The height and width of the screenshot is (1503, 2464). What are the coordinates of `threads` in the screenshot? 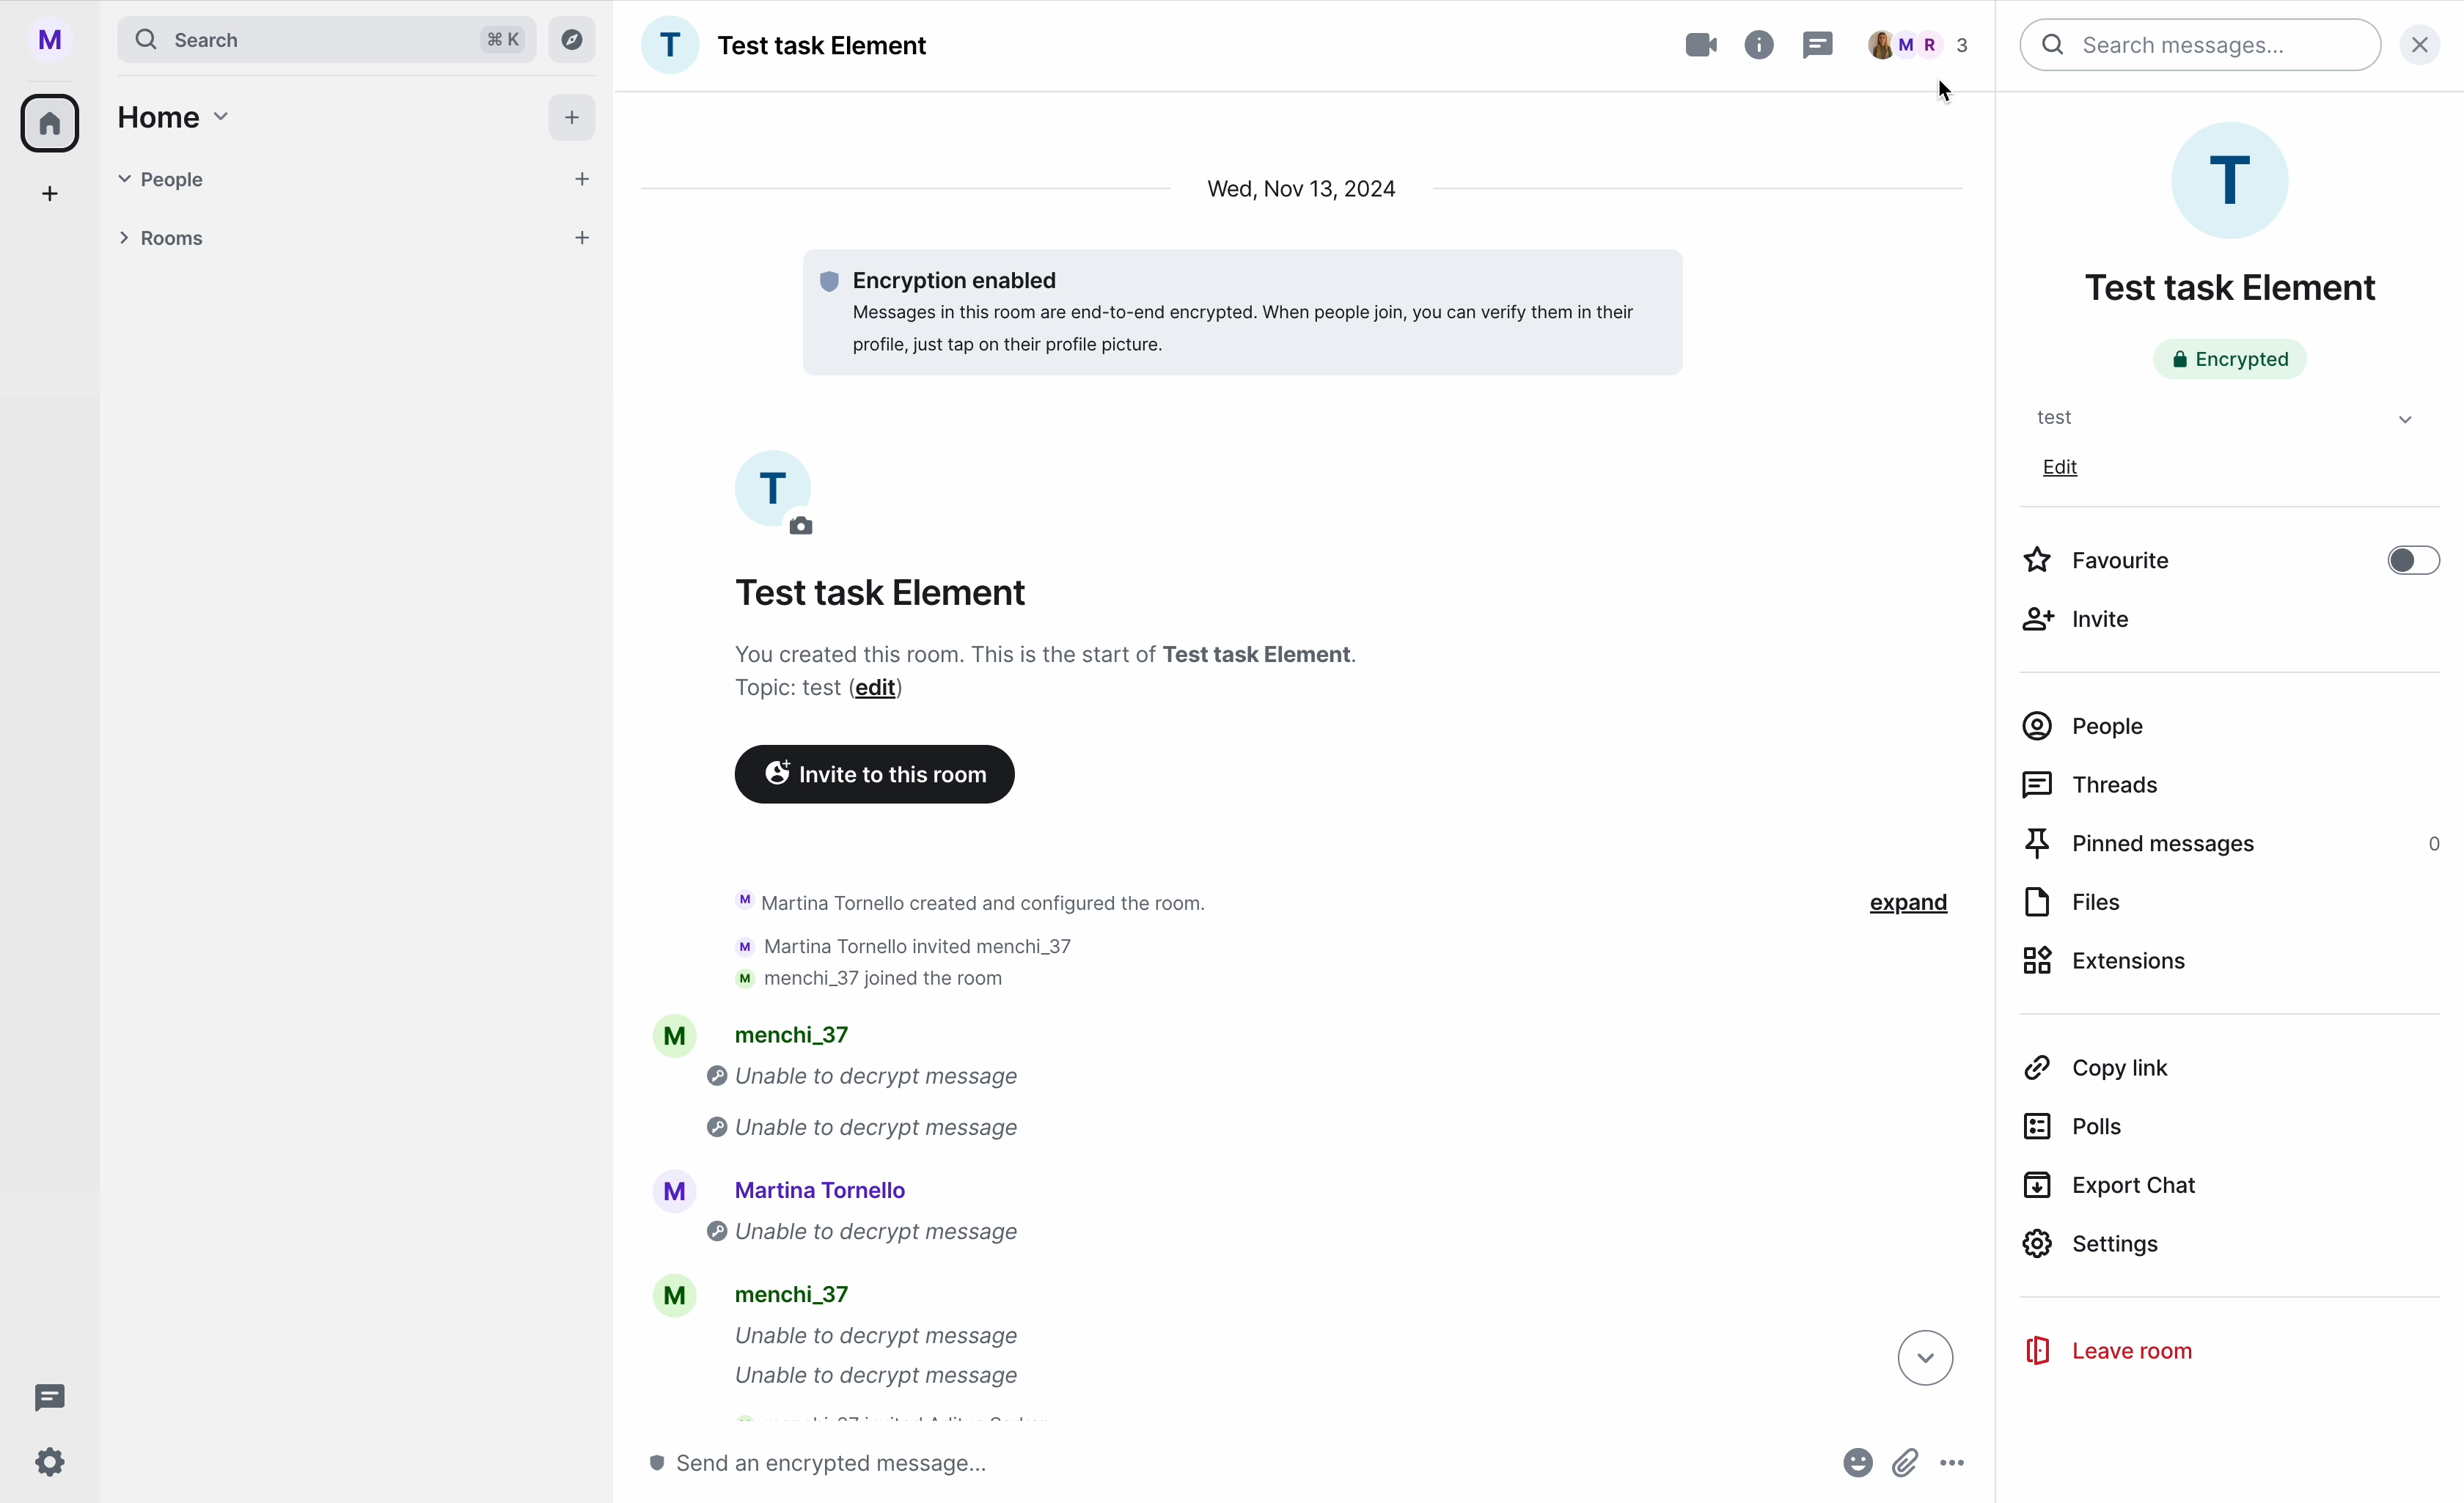 It's located at (1819, 44).